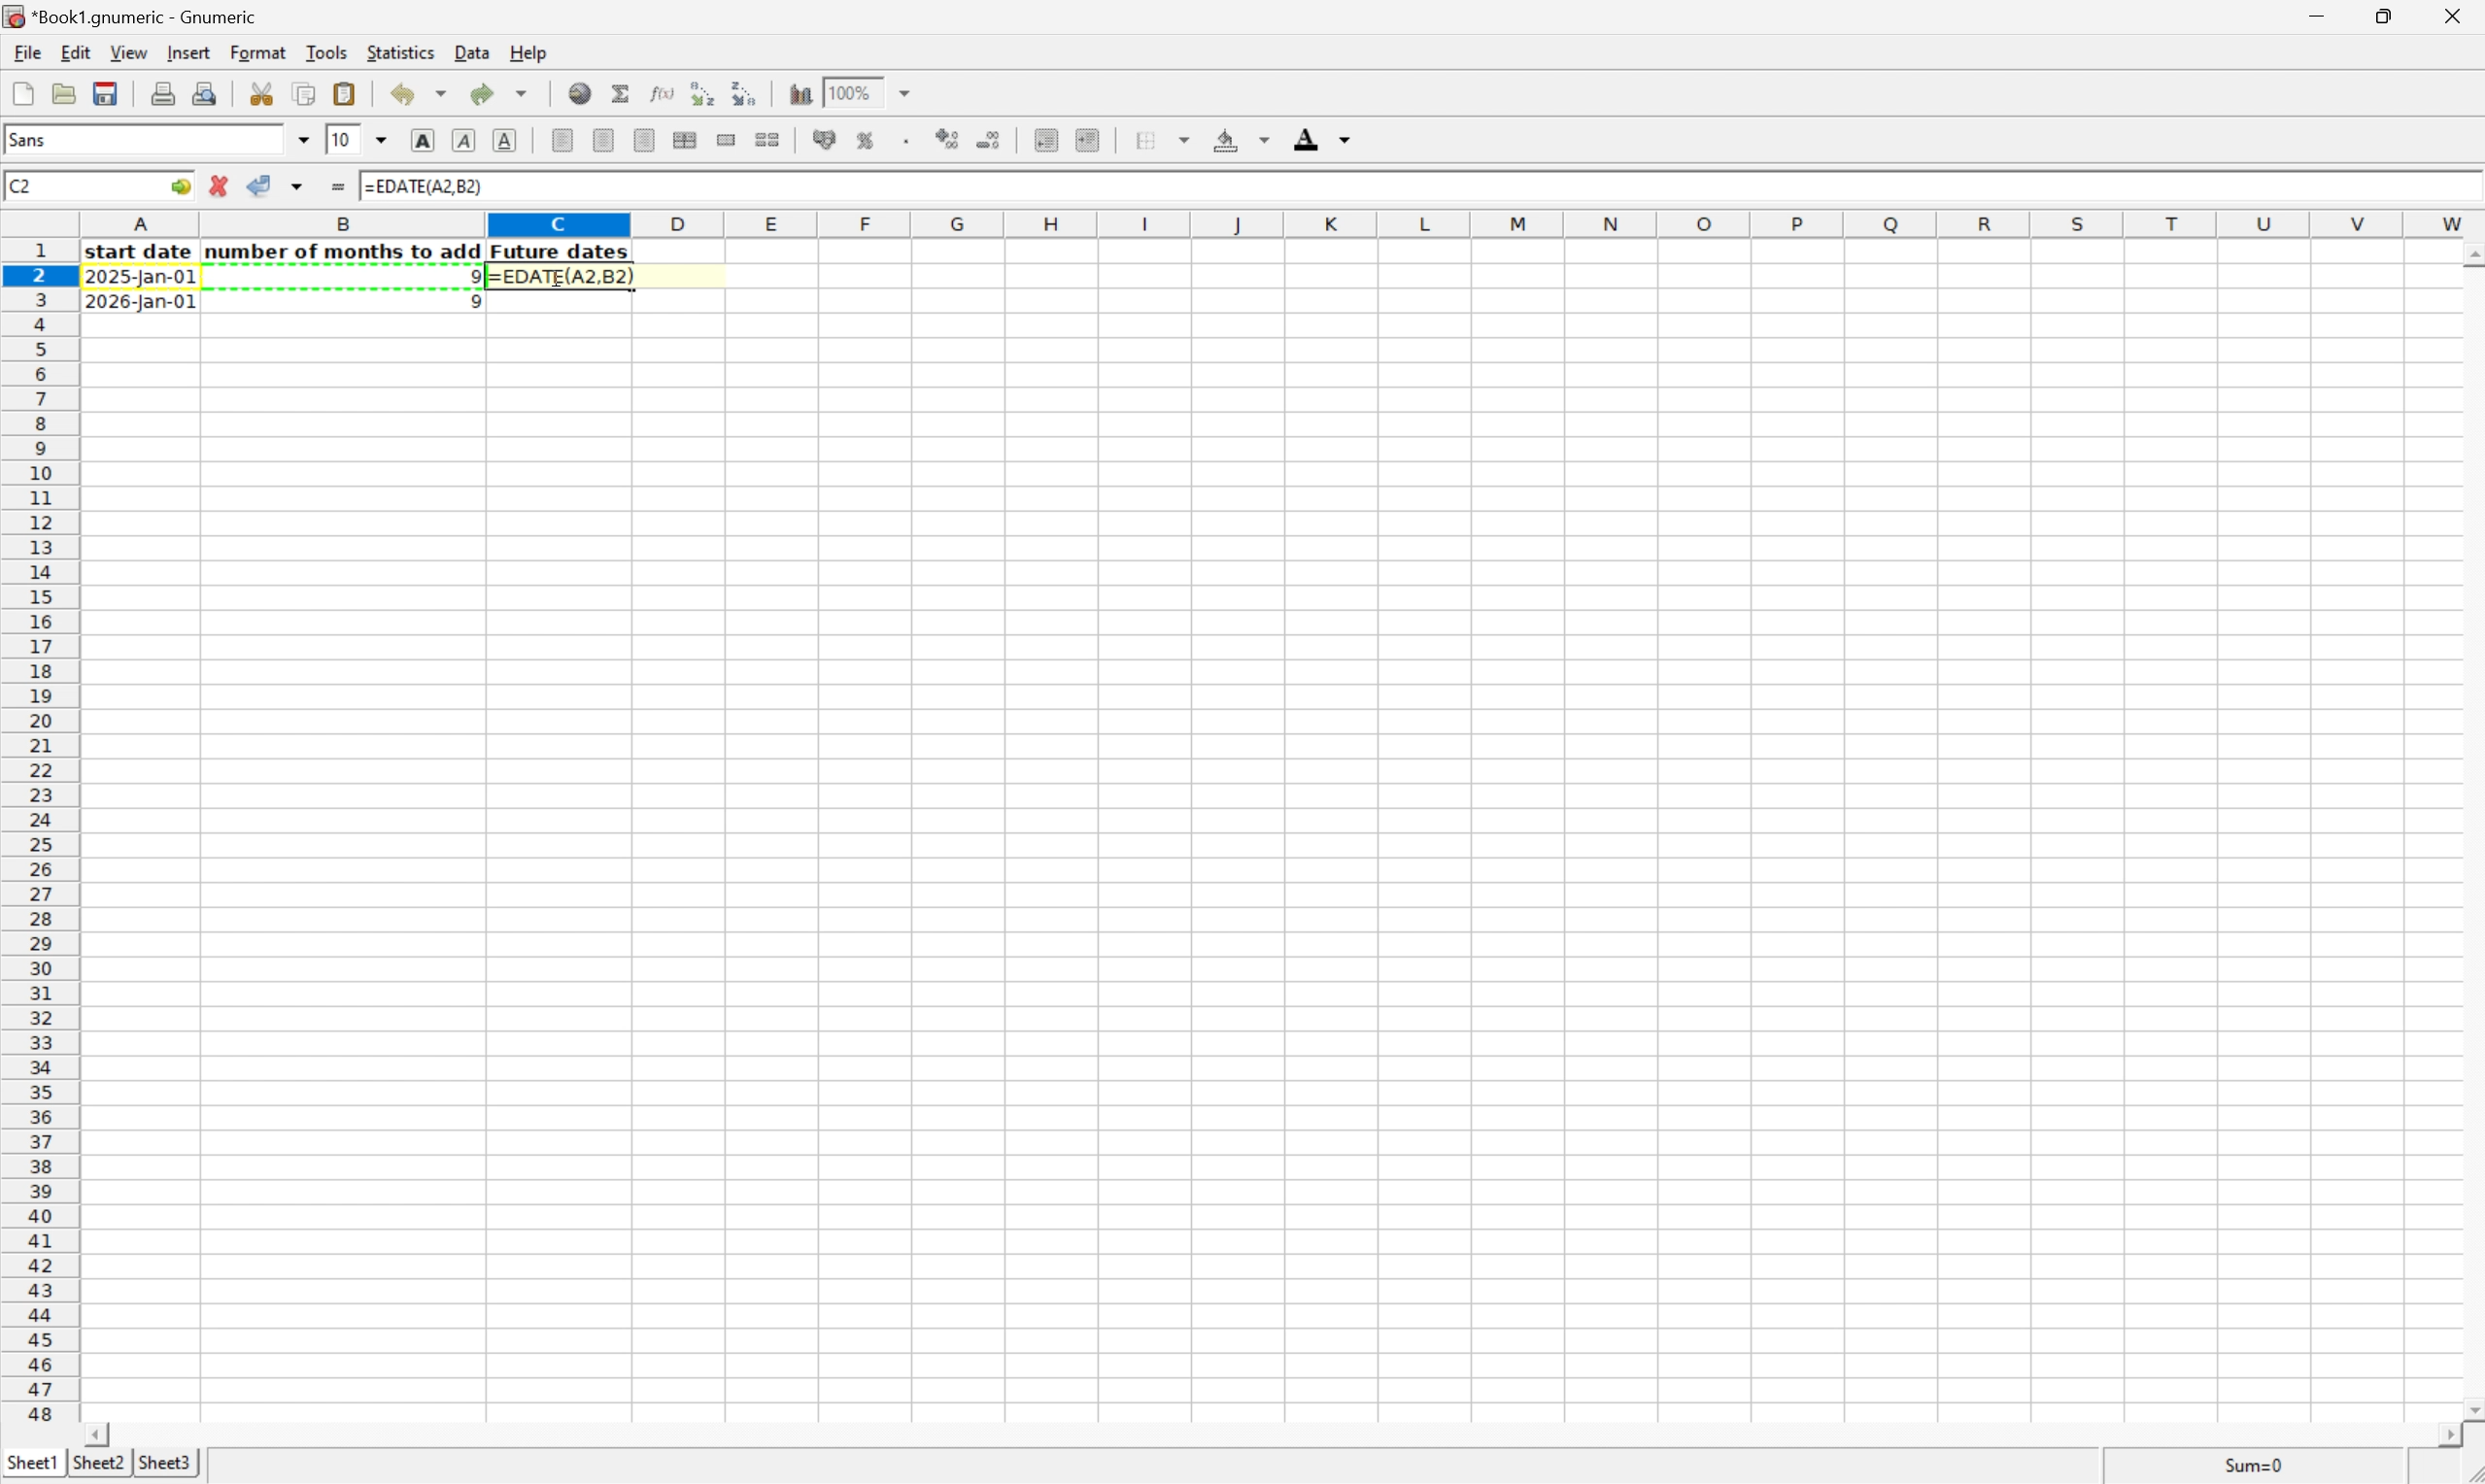 The height and width of the screenshot is (1484, 2485). I want to click on Sum=0, so click(2257, 1465).